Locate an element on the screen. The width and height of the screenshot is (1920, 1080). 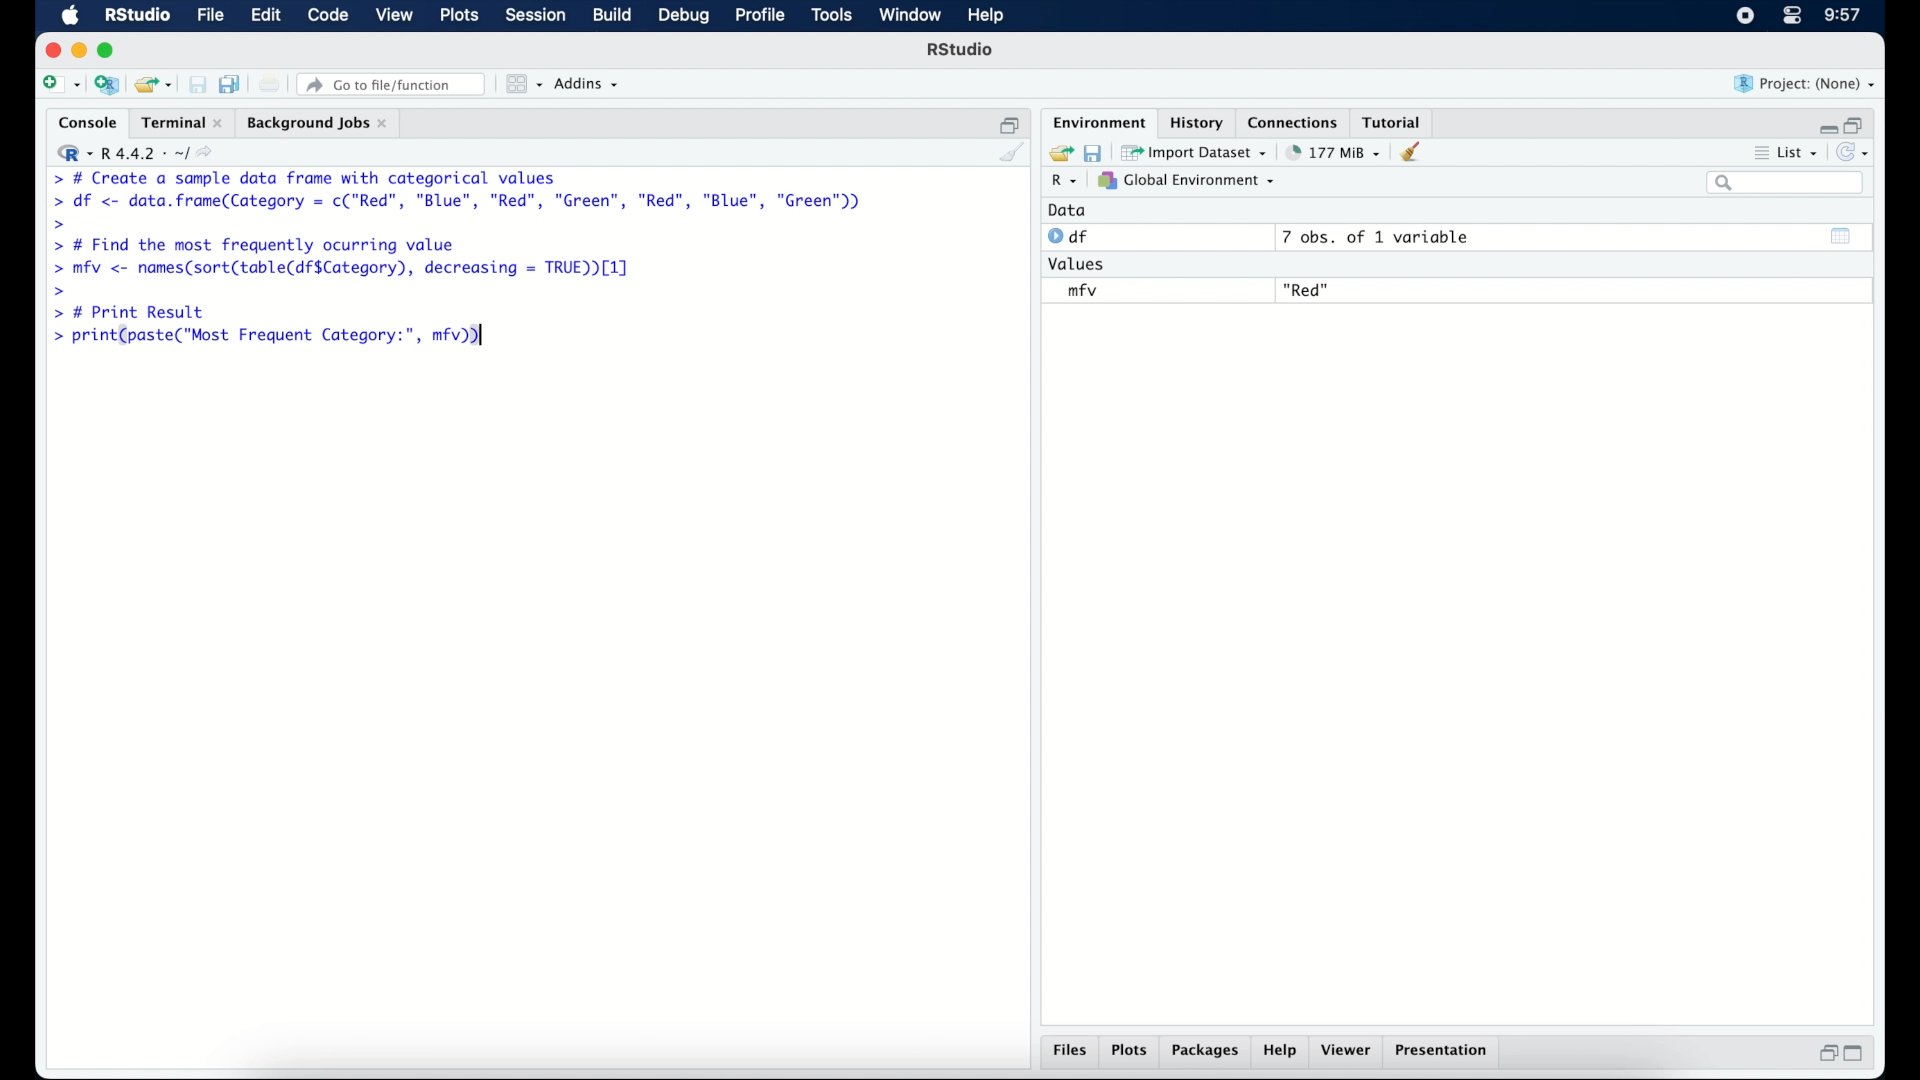
restore down is located at coordinates (1008, 121).